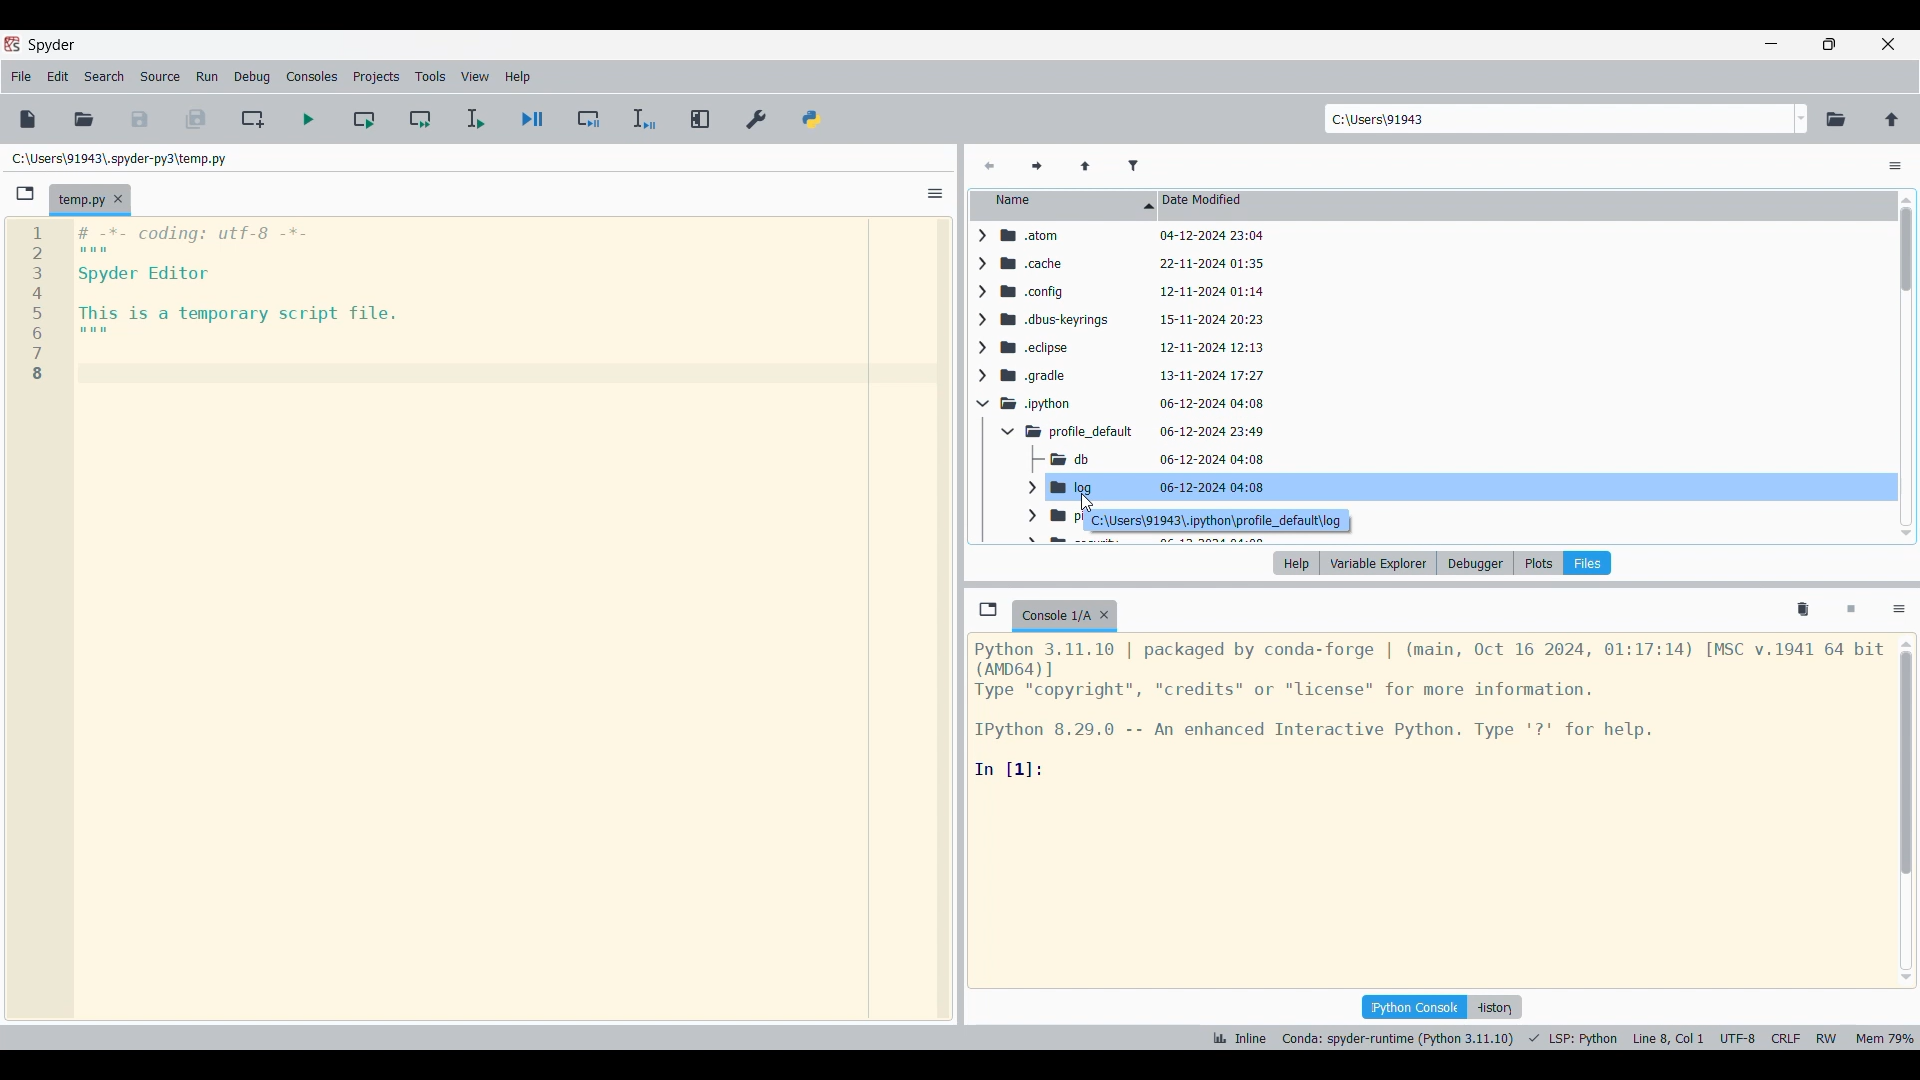 This screenshot has width=1920, height=1080. I want to click on Debugger, so click(1476, 563).